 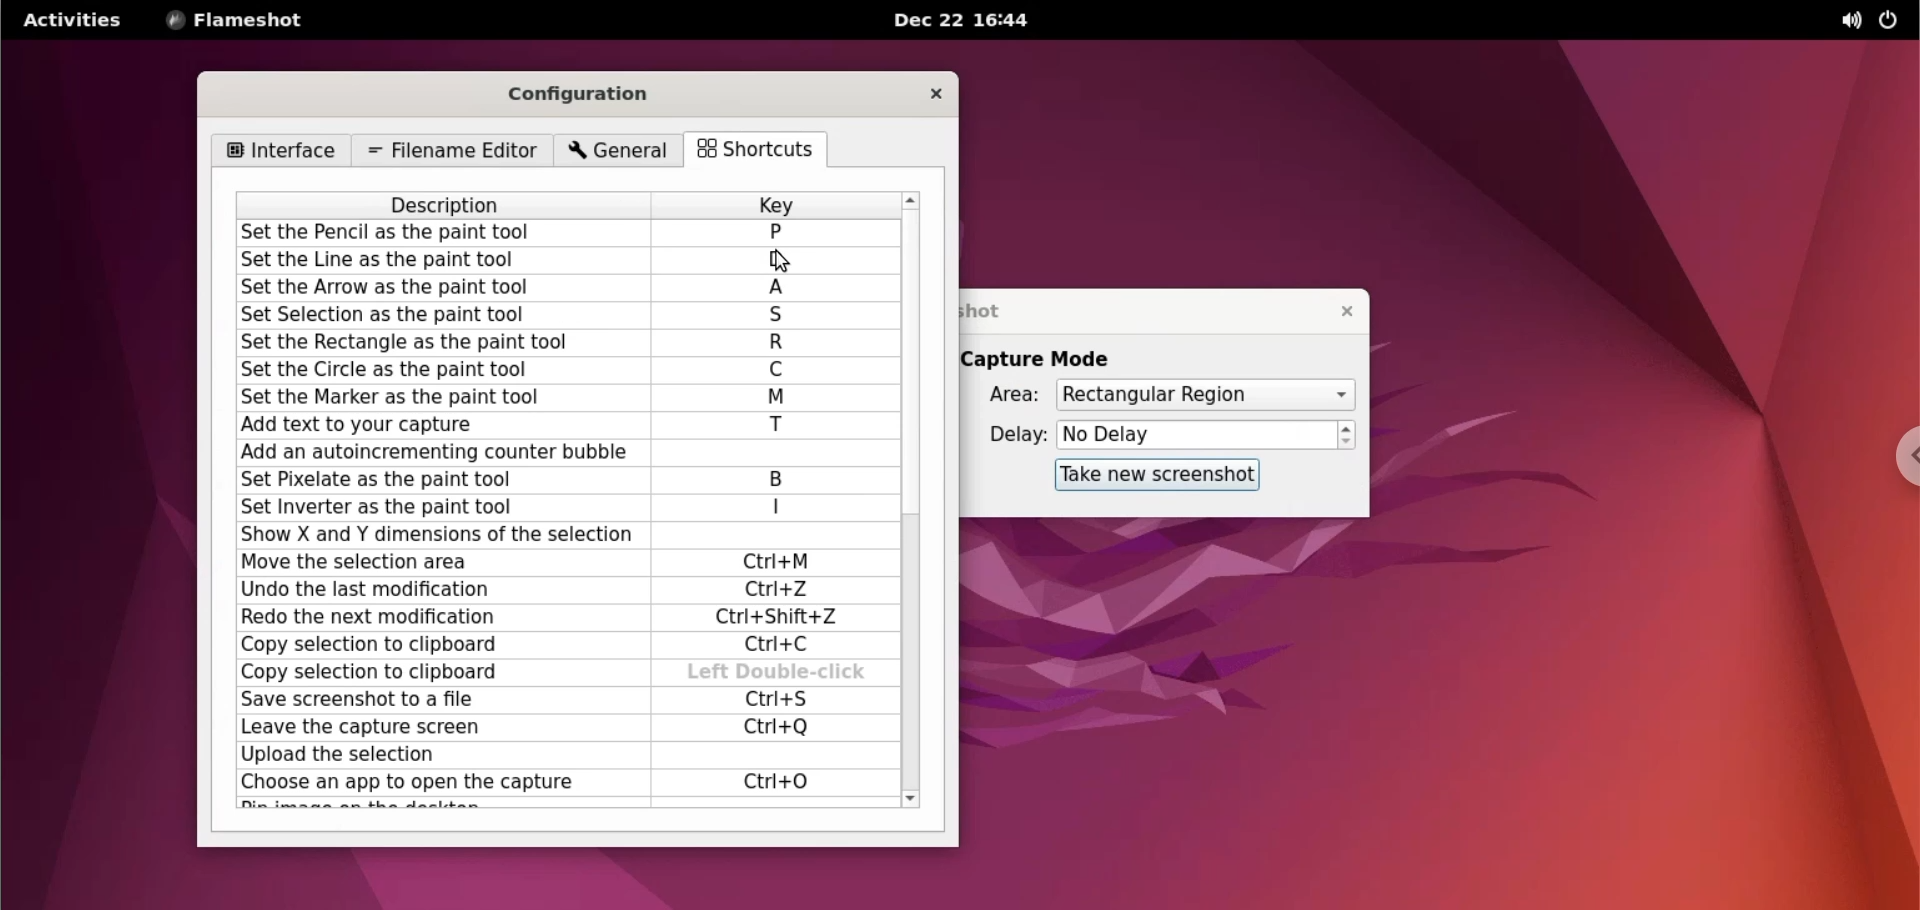 What do you see at coordinates (778, 782) in the screenshot?
I see `Ctrl + 0` at bounding box center [778, 782].